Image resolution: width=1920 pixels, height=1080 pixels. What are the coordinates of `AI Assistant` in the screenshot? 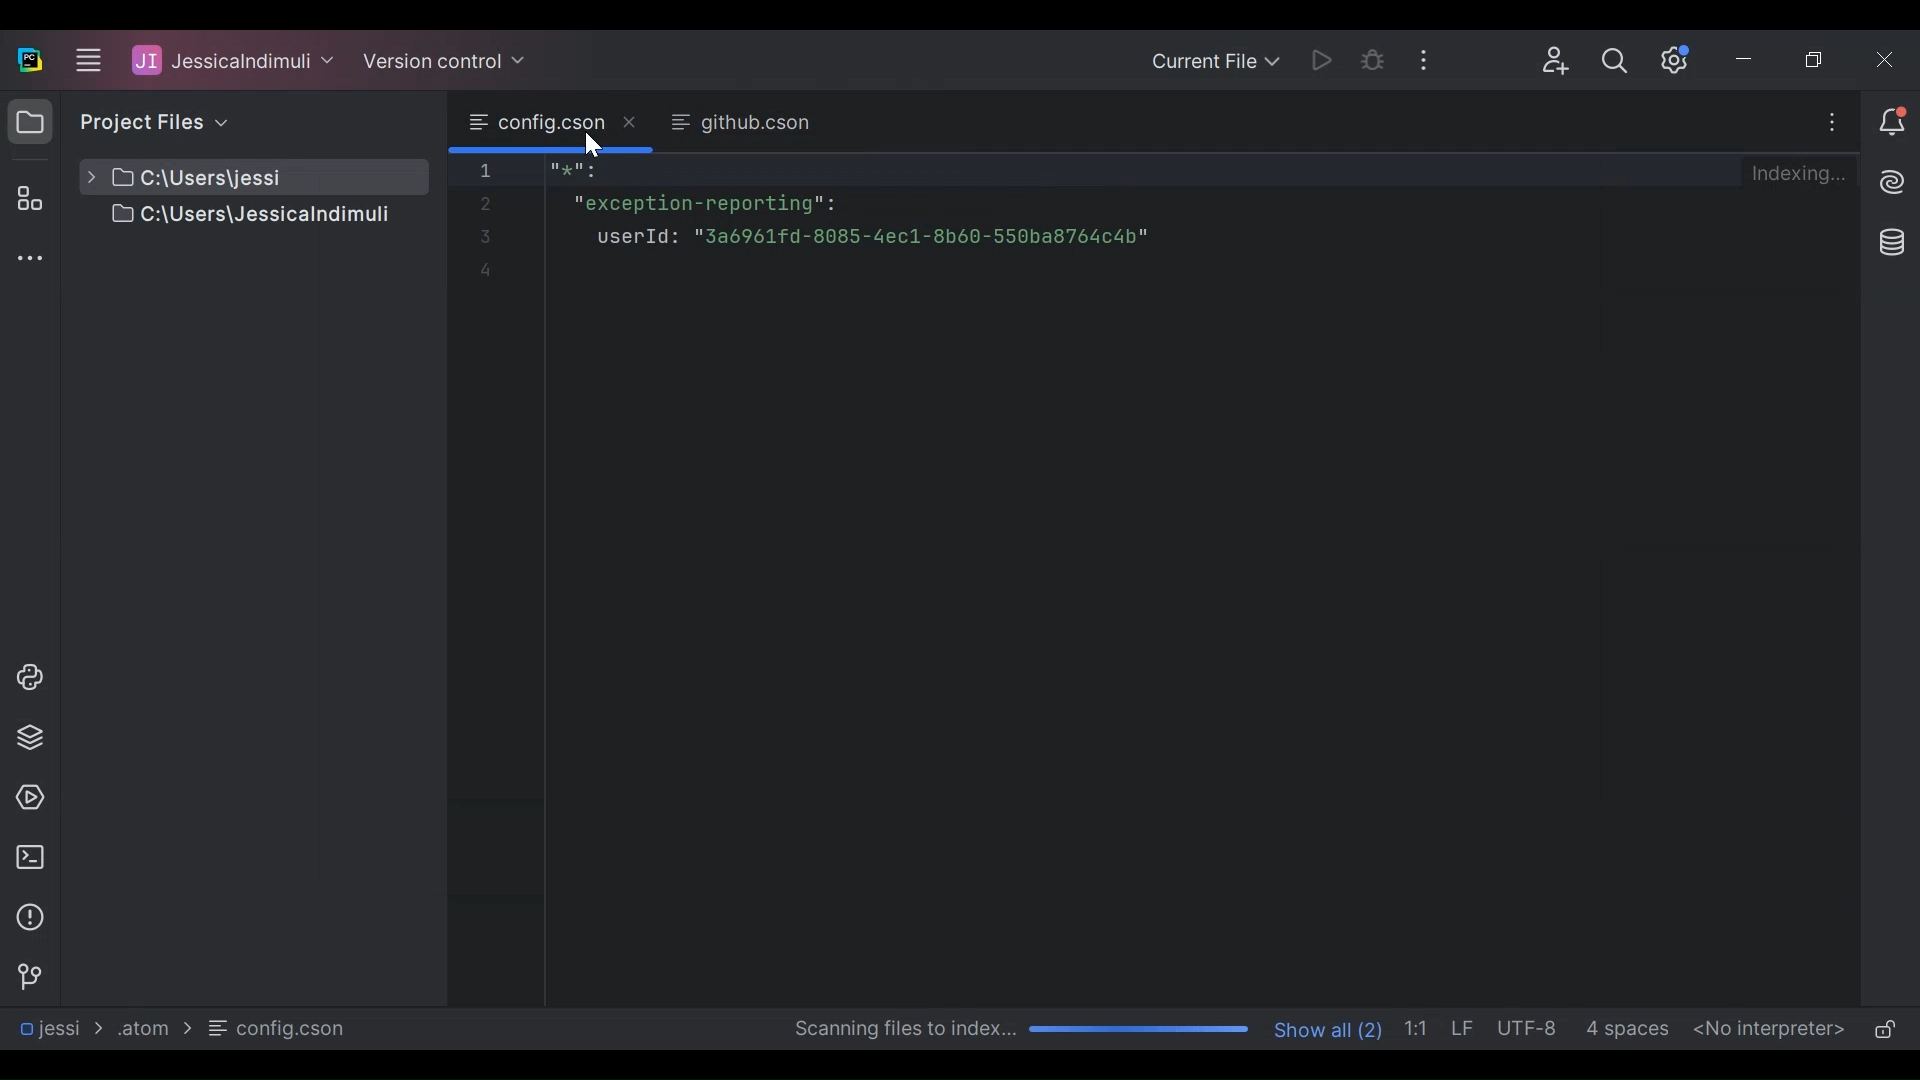 It's located at (1891, 182).